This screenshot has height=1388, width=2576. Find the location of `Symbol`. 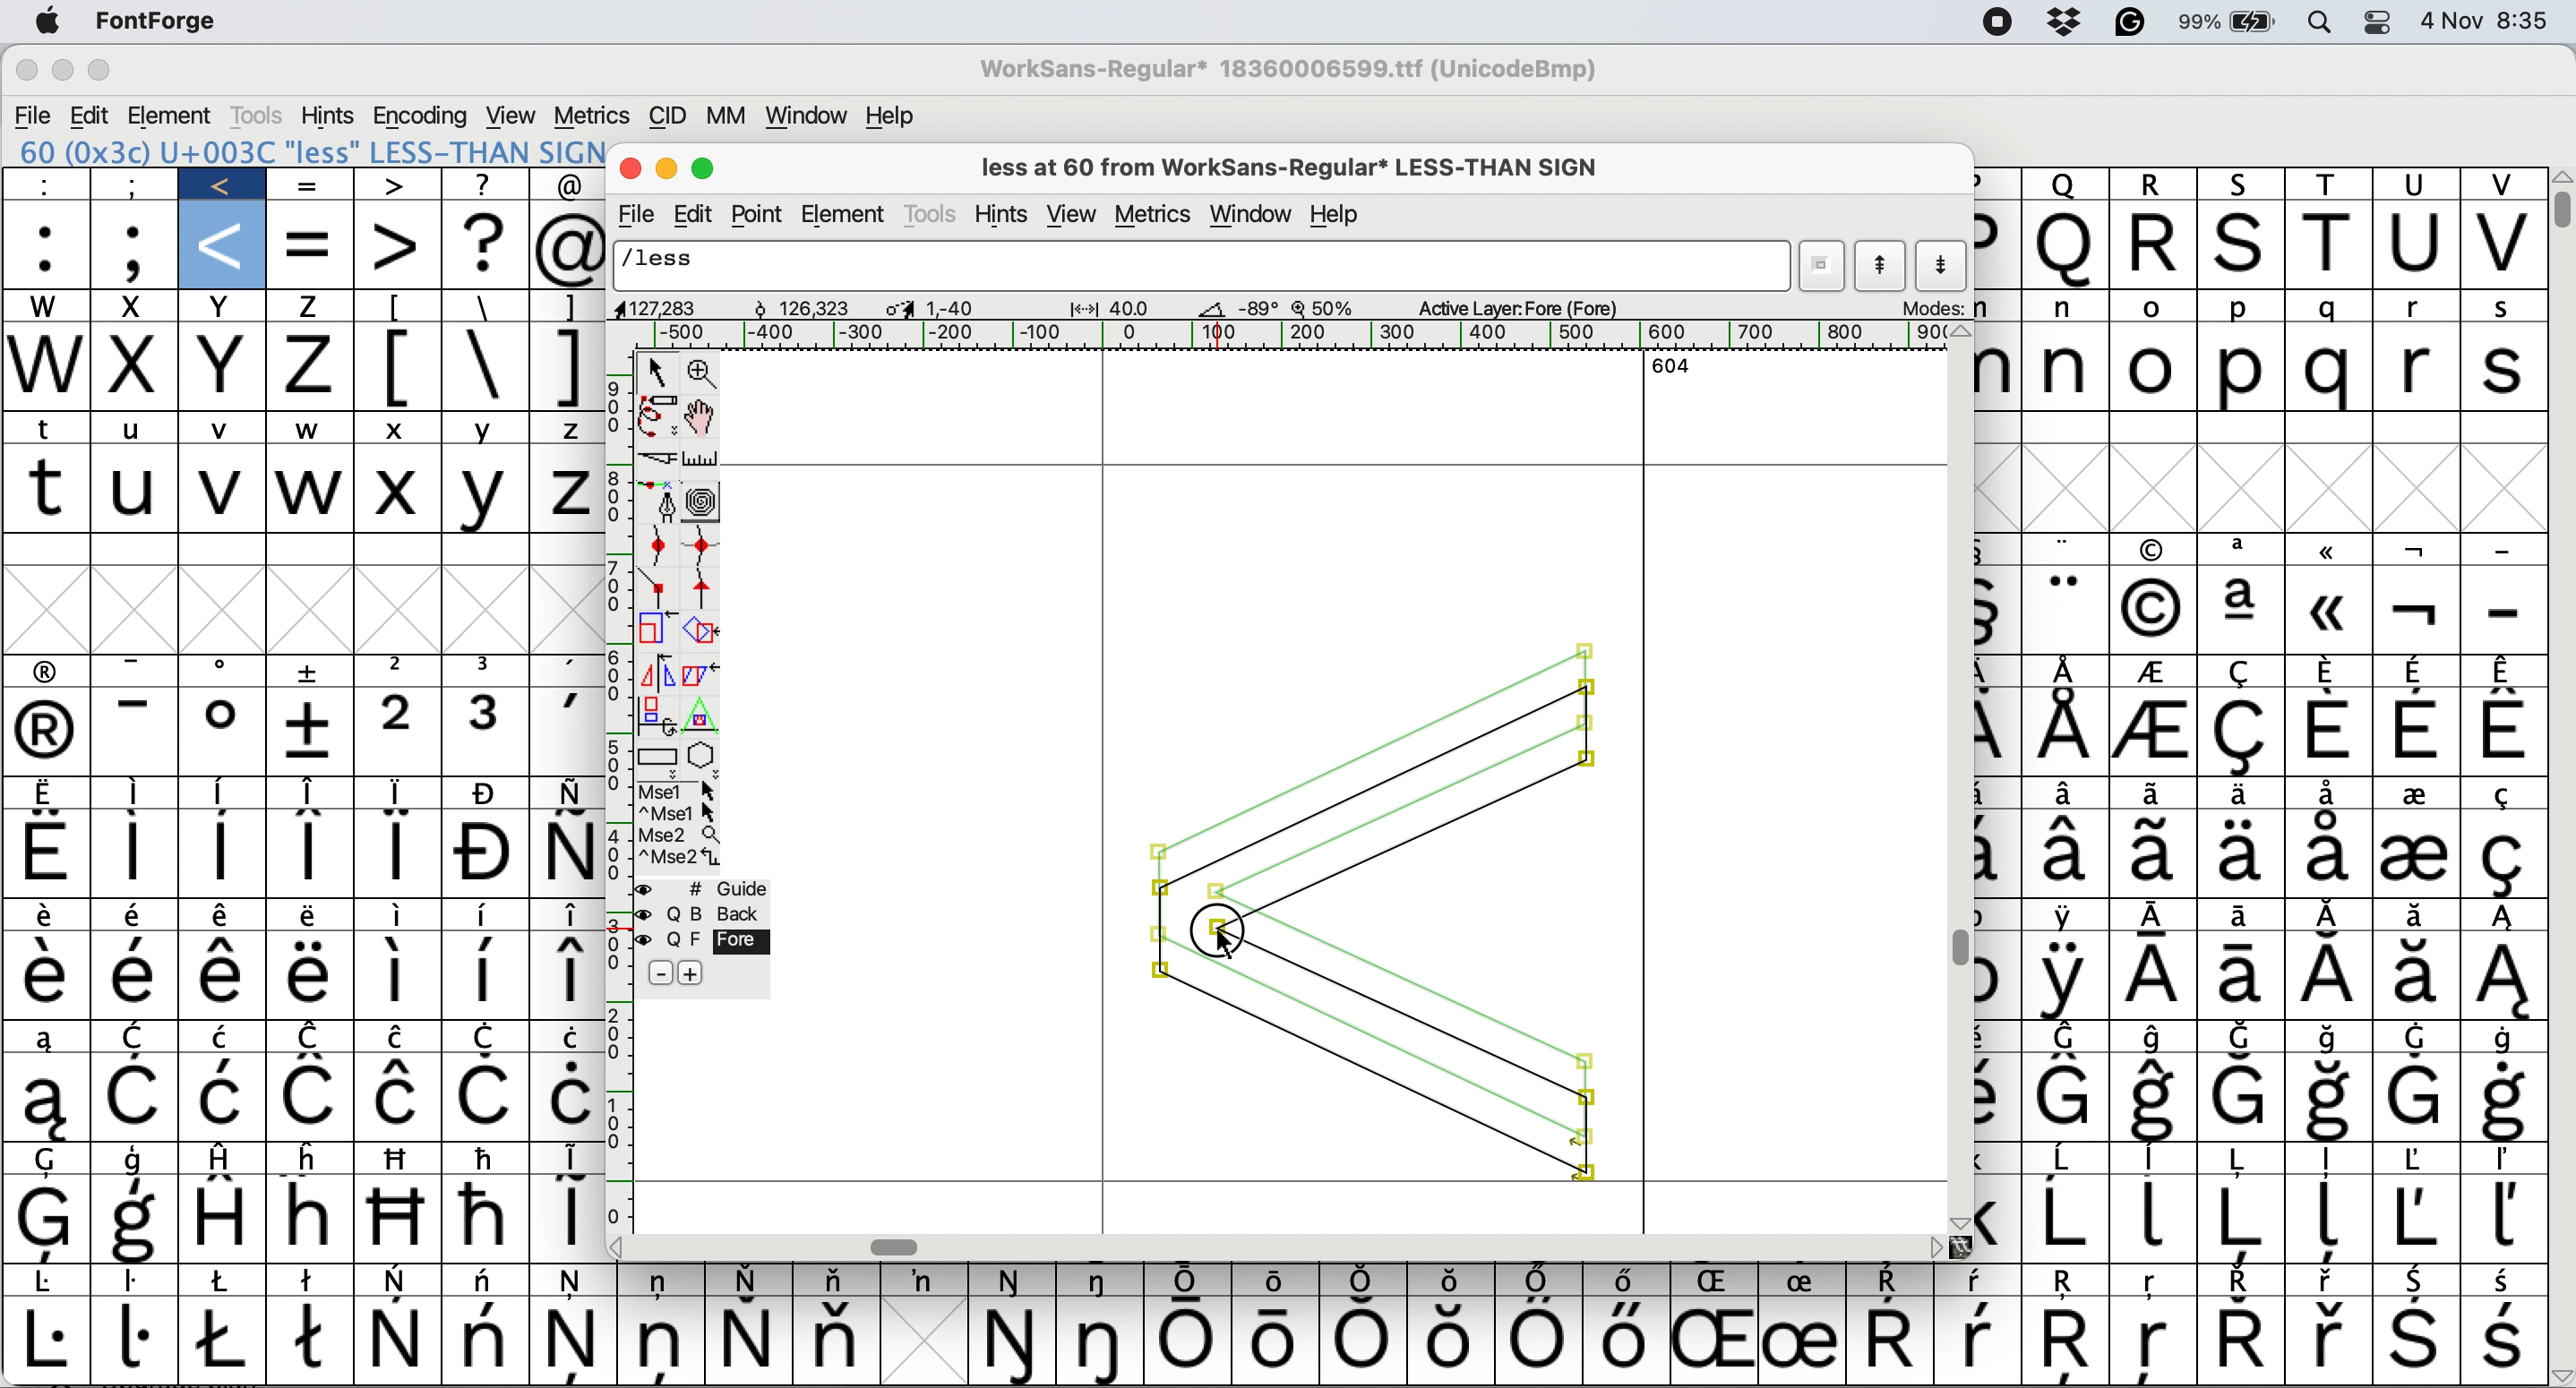

Symbol is located at coordinates (2066, 793).